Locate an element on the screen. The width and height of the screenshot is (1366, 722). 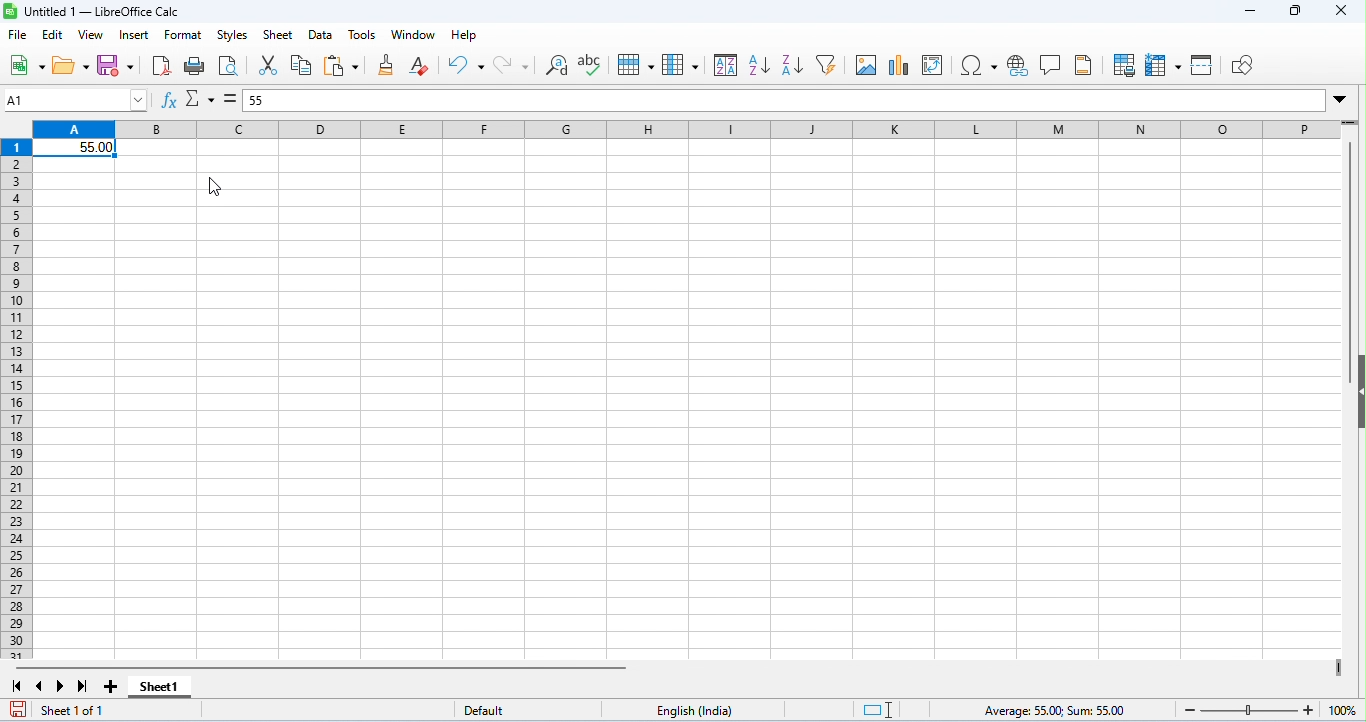
drag to view more rows is located at coordinates (1351, 124).